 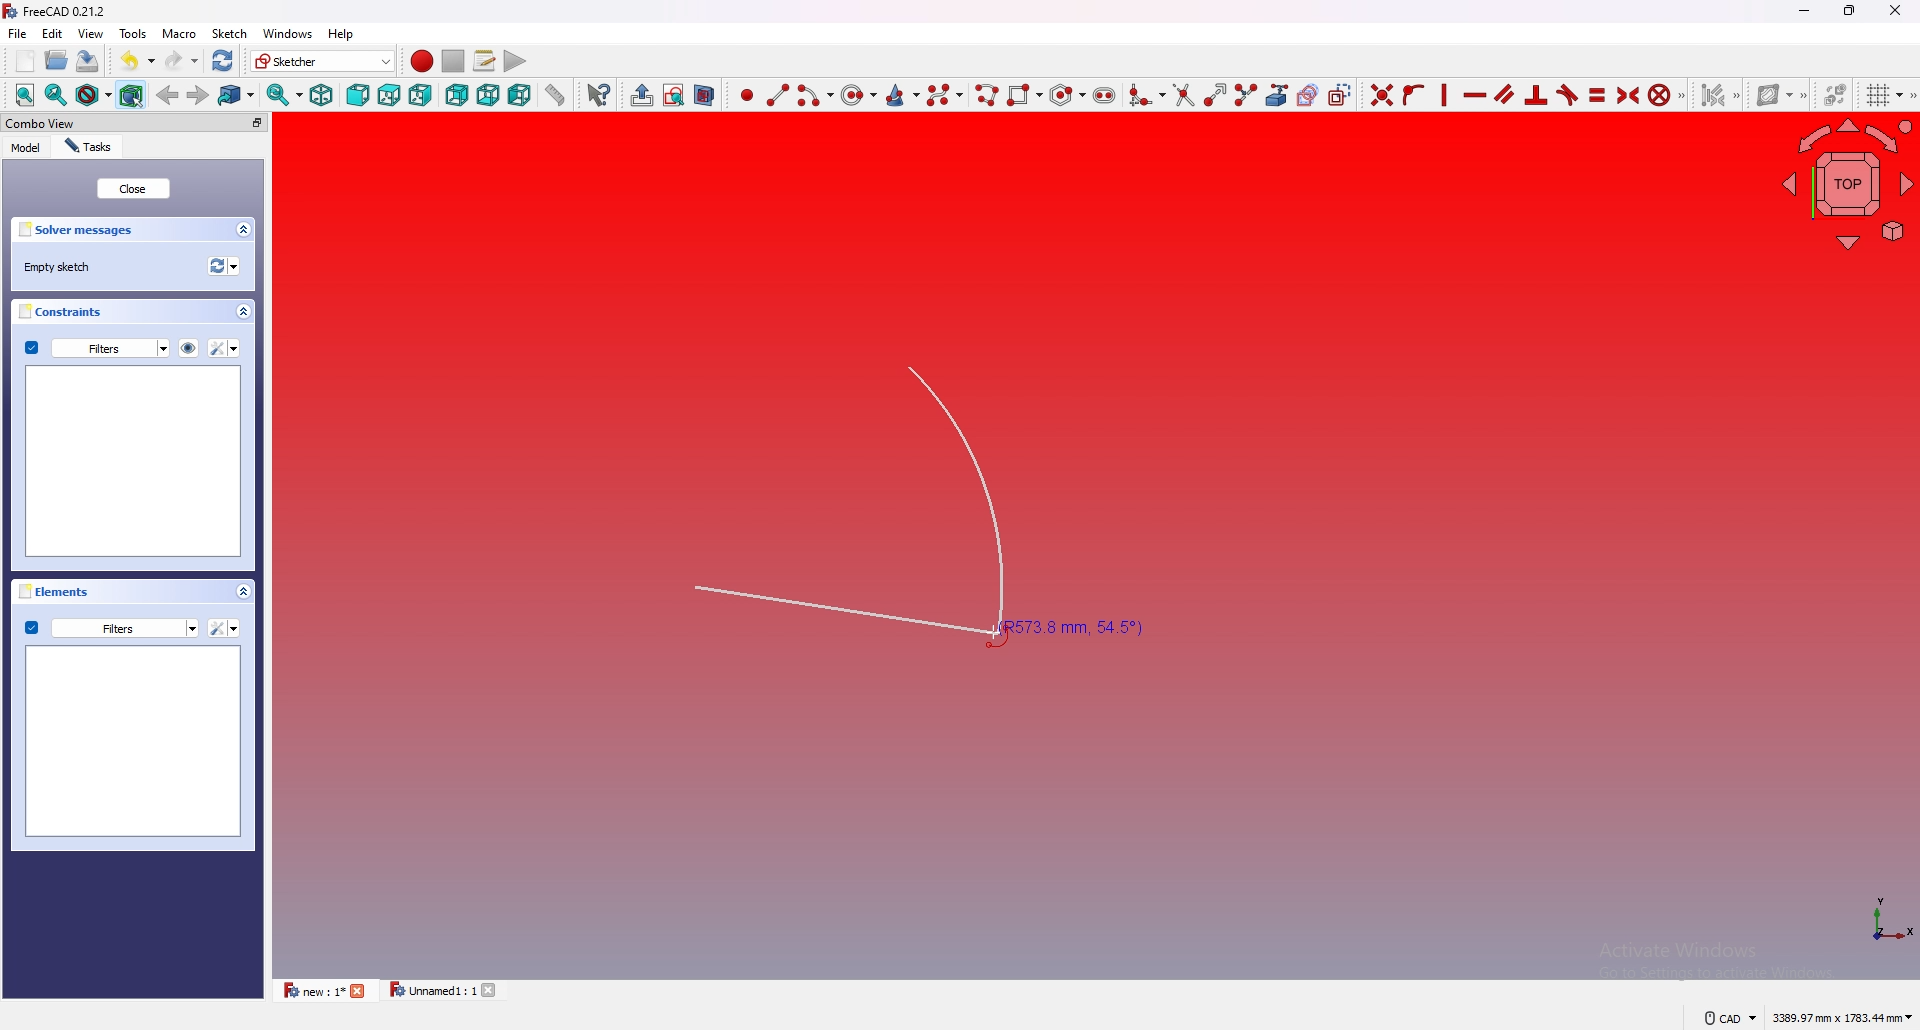 I want to click on front, so click(x=356, y=95).